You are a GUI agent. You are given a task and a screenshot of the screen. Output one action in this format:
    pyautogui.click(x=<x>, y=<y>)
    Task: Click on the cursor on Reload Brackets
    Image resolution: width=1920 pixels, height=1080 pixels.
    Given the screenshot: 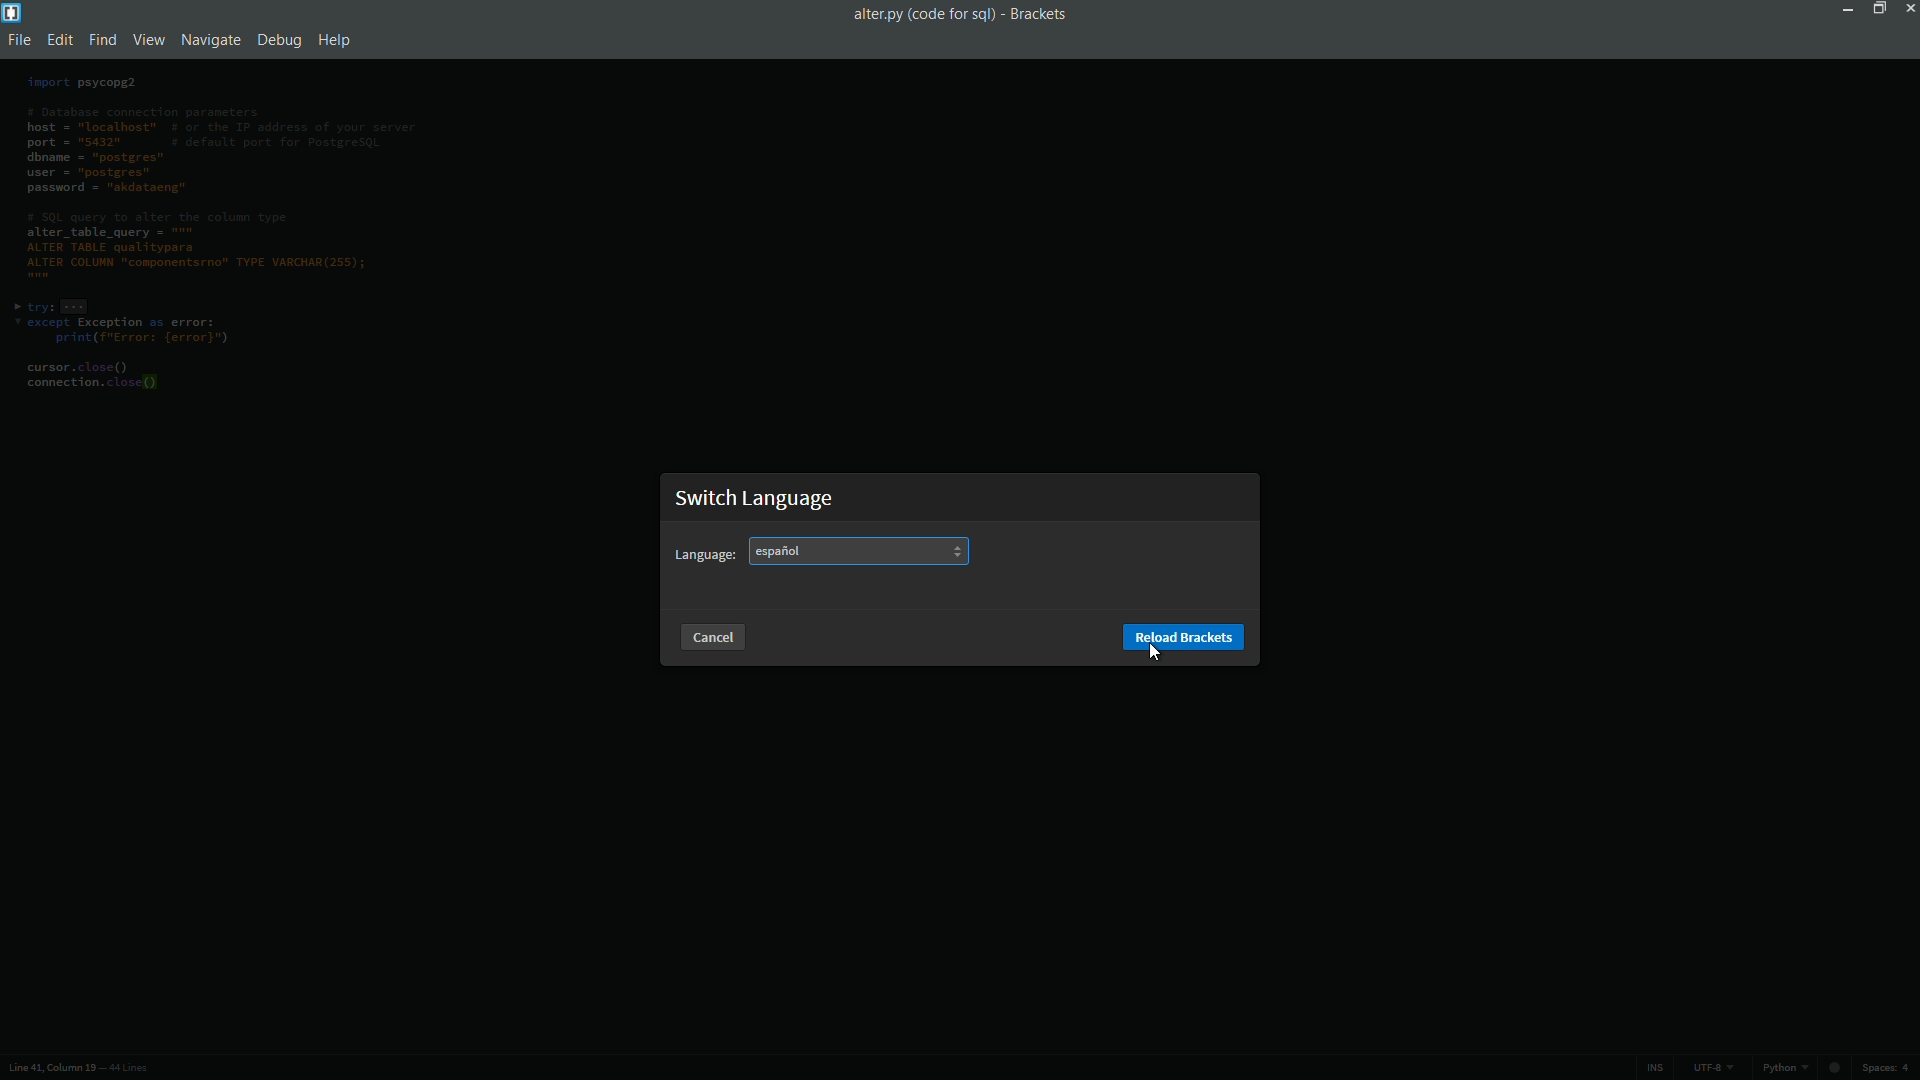 What is the action you would take?
    pyautogui.click(x=1156, y=650)
    